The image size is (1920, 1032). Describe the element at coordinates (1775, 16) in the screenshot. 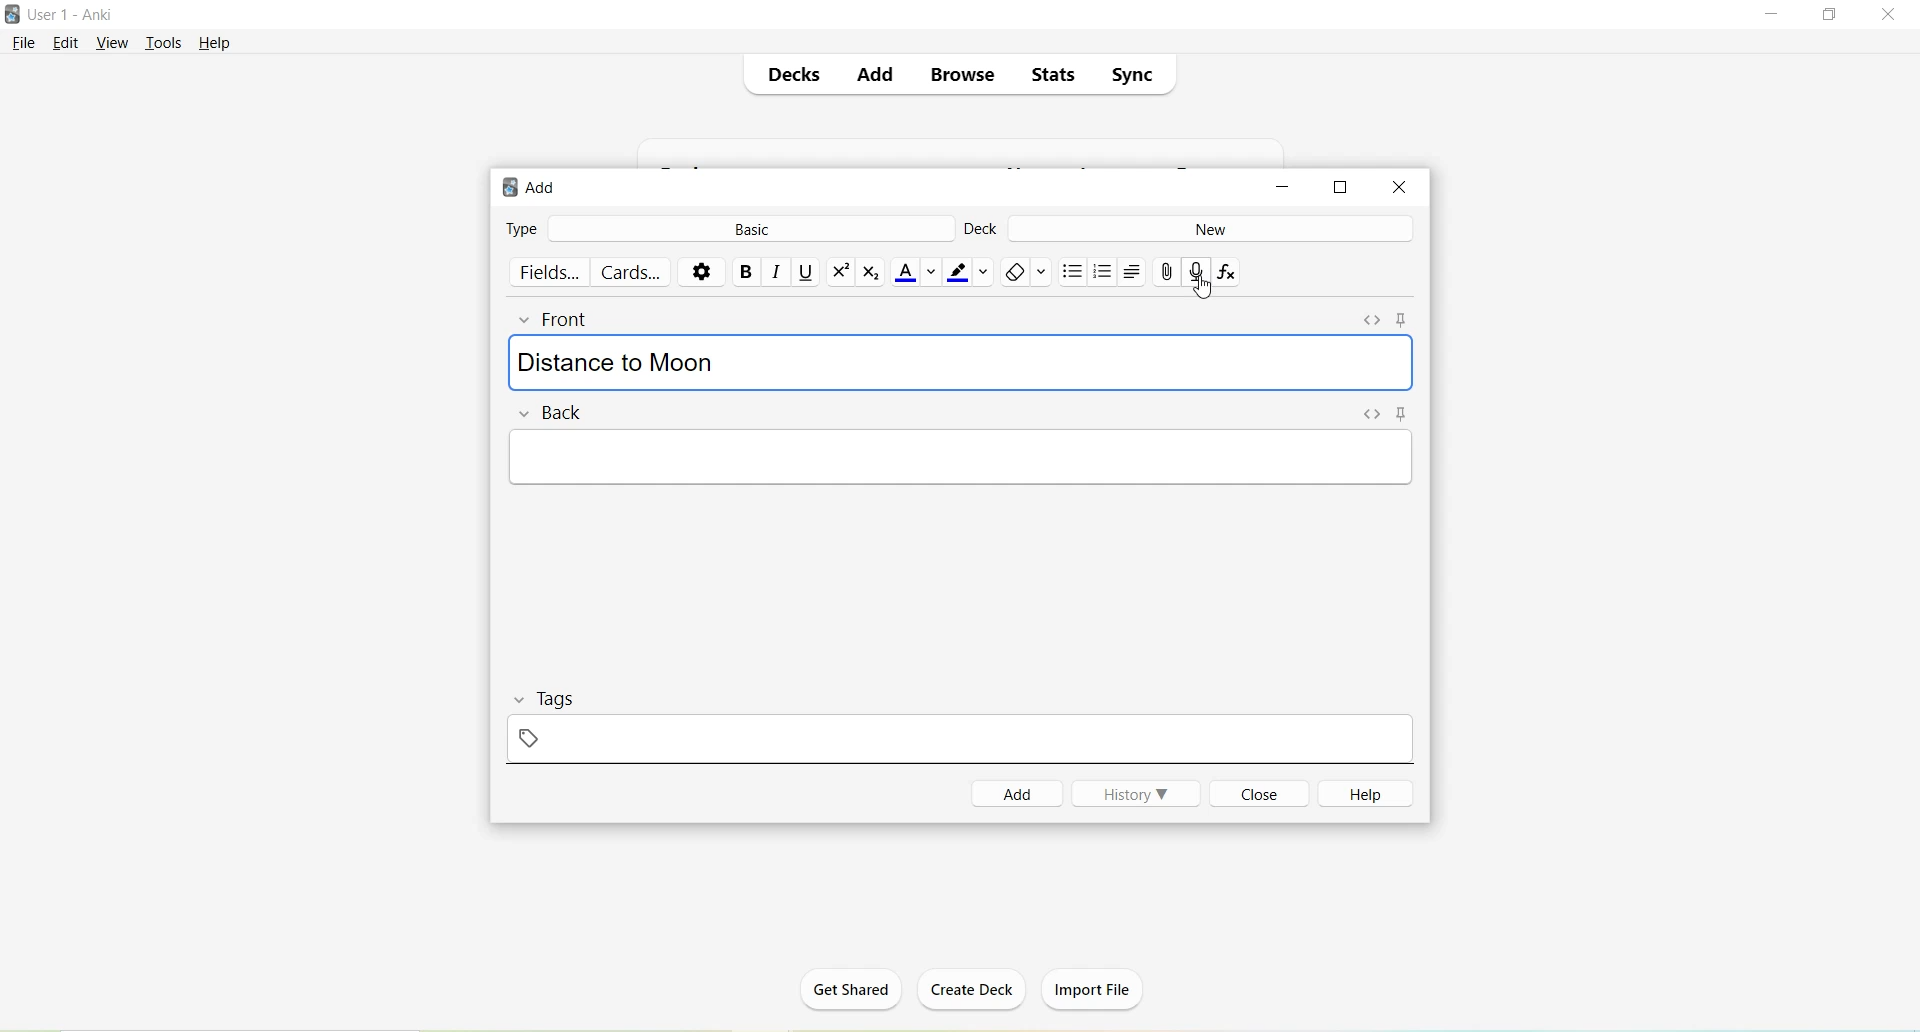

I see `Minimize` at that location.